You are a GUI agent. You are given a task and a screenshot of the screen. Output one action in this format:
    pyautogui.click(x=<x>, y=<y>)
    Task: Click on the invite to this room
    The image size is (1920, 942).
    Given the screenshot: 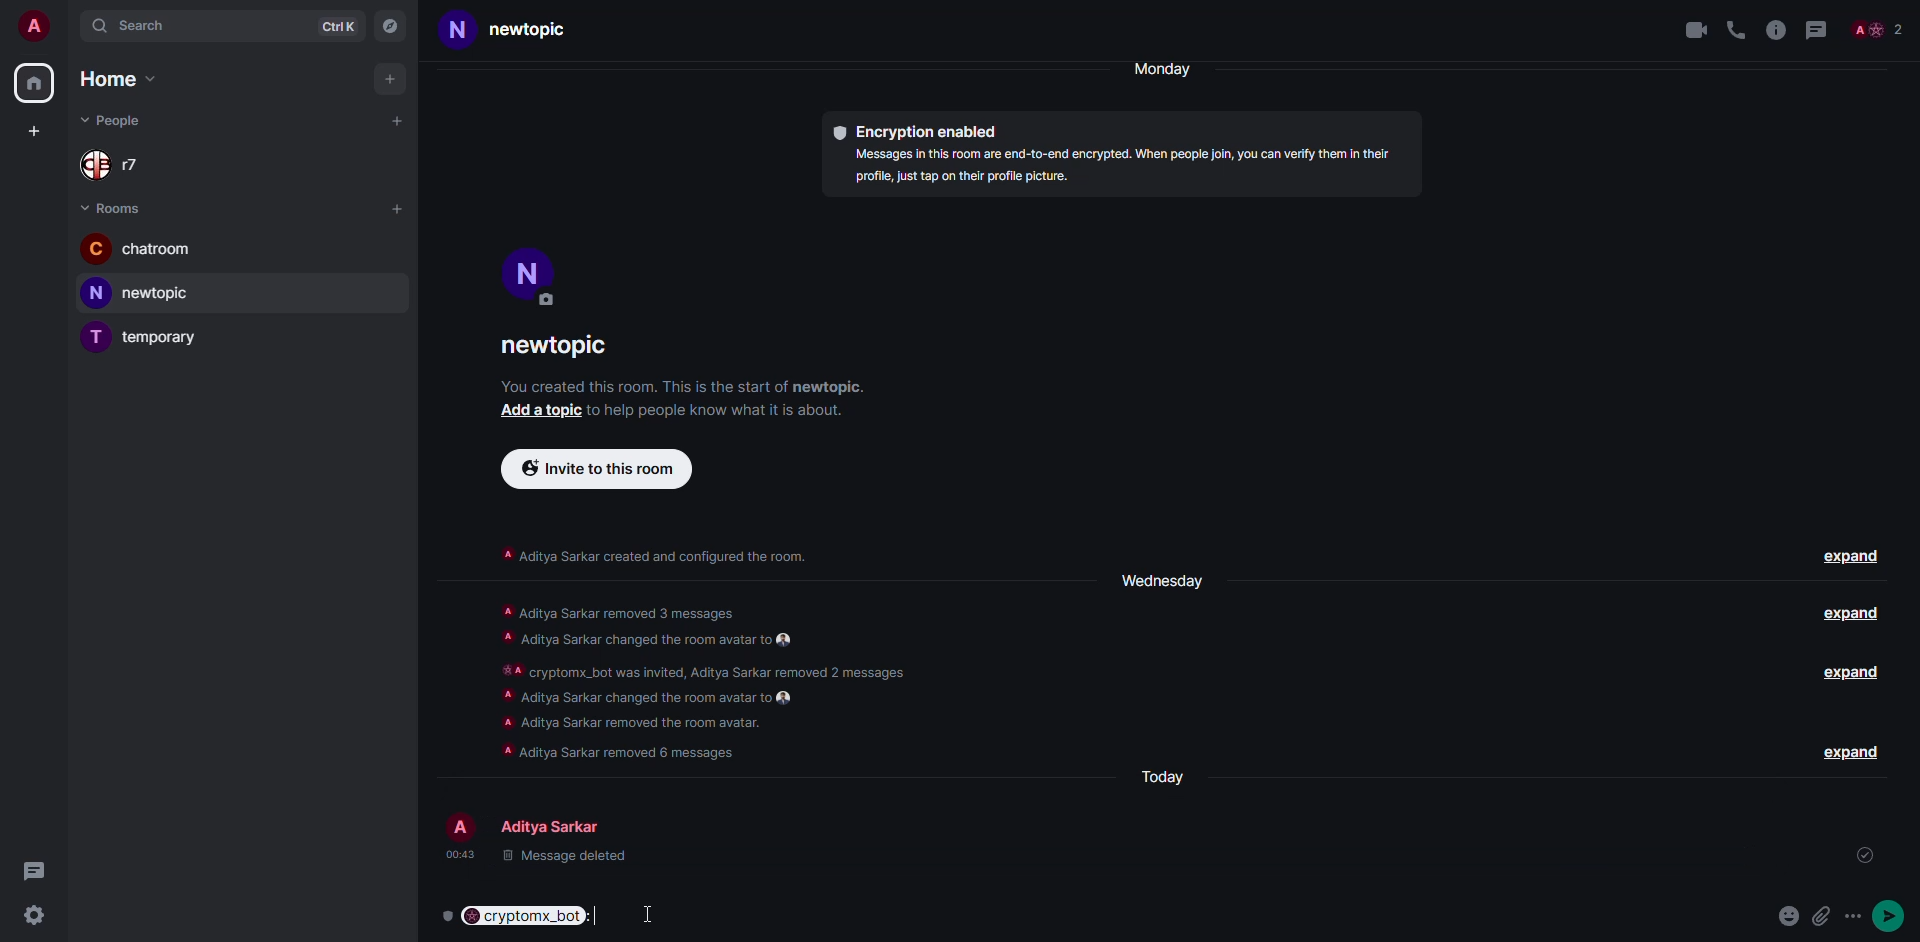 What is the action you would take?
    pyautogui.click(x=598, y=469)
    